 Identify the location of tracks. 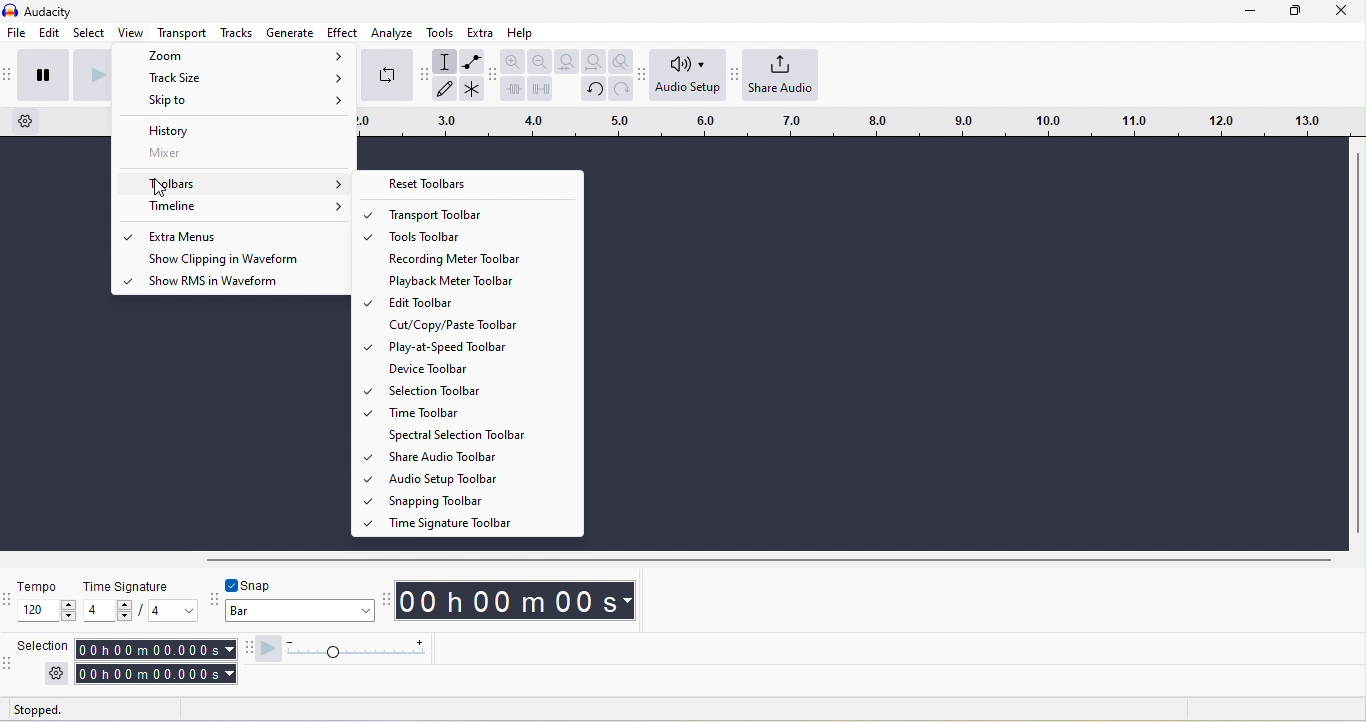
(236, 32).